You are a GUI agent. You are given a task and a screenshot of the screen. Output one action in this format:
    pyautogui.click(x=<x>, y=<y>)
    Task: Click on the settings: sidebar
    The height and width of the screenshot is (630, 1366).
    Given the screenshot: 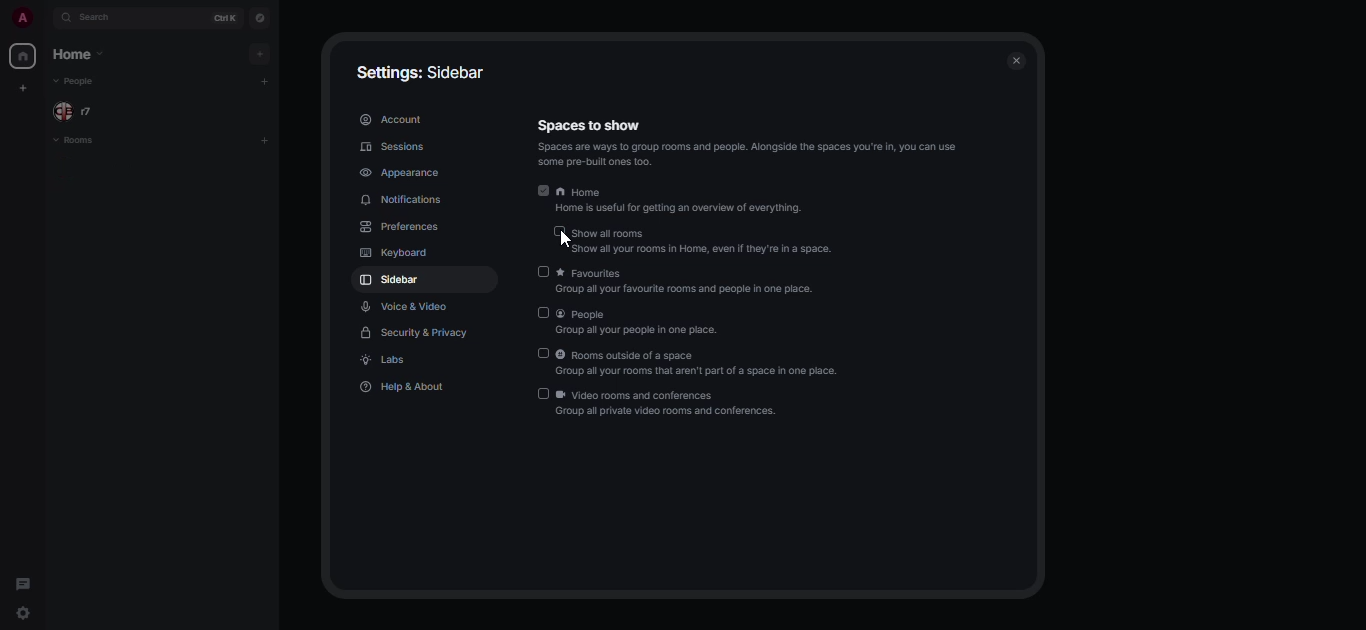 What is the action you would take?
    pyautogui.click(x=424, y=73)
    